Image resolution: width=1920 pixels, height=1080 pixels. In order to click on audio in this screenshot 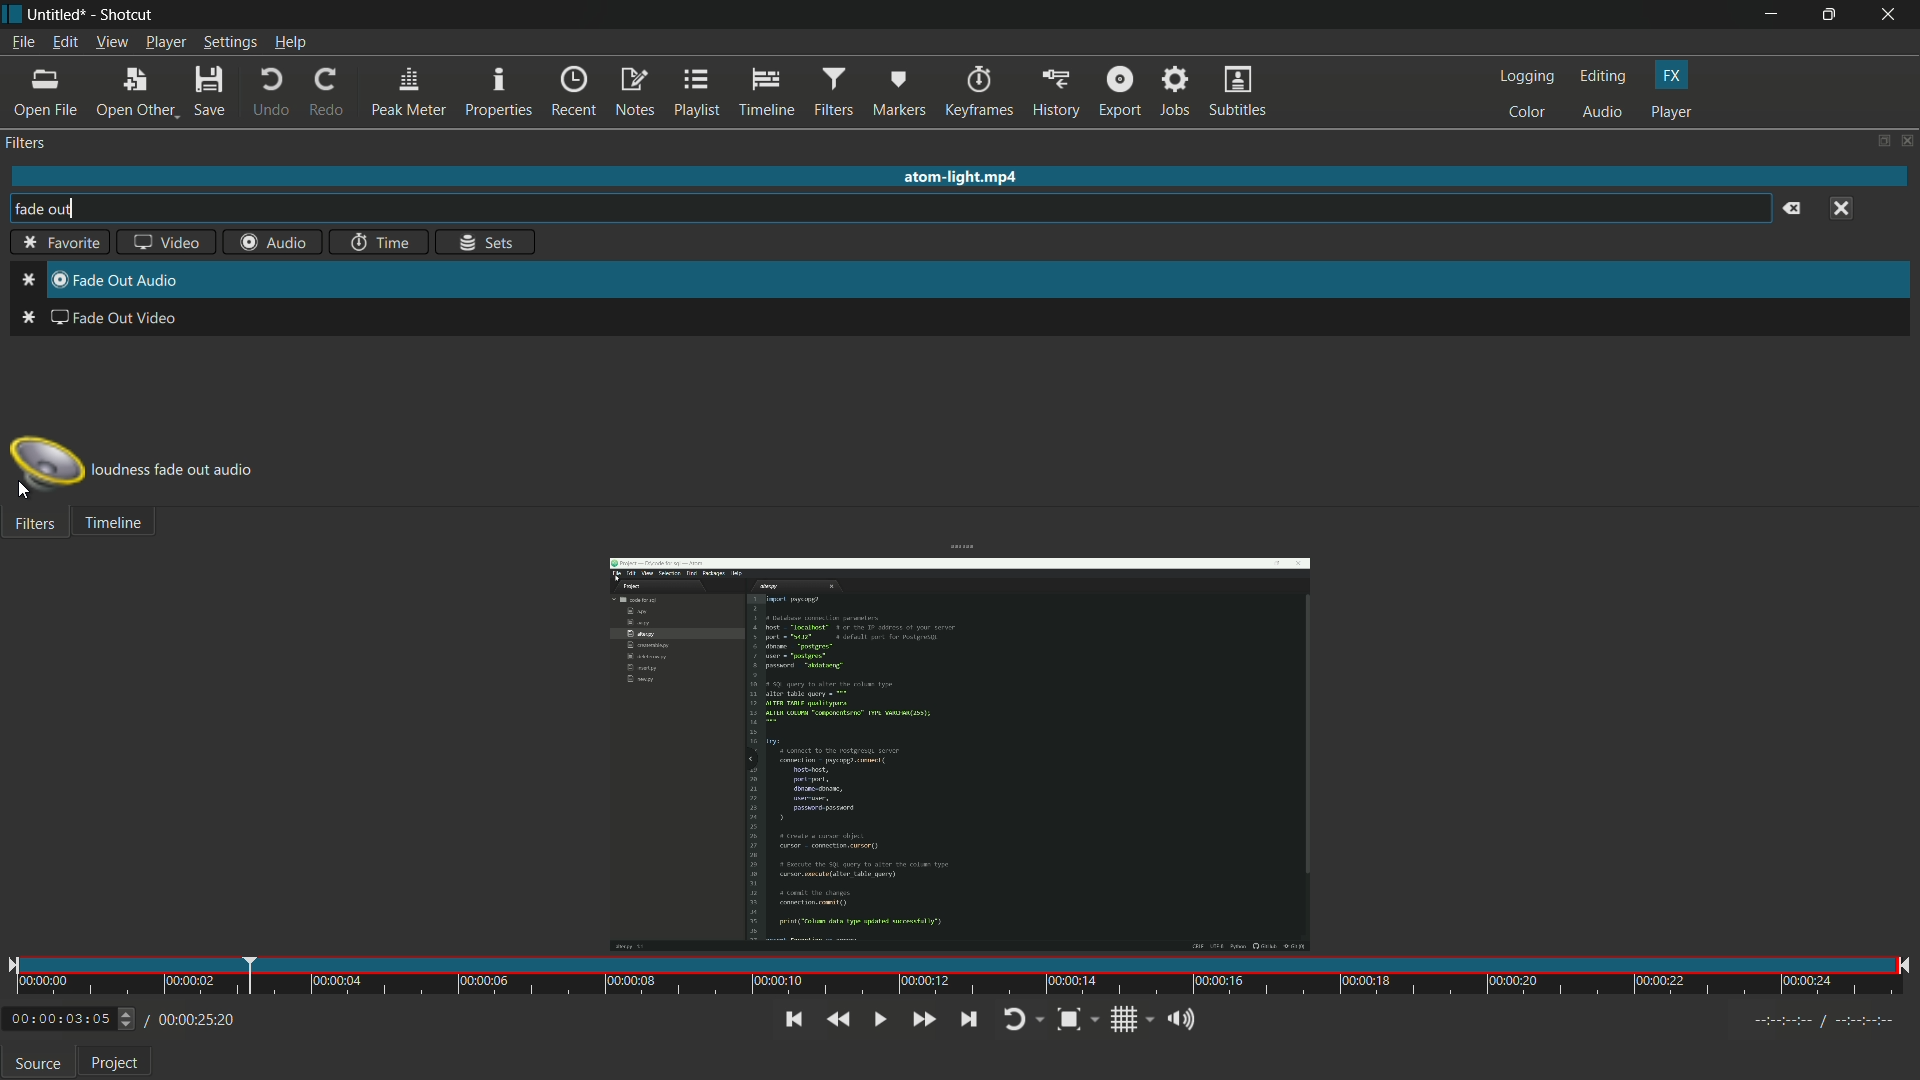, I will do `click(1602, 113)`.